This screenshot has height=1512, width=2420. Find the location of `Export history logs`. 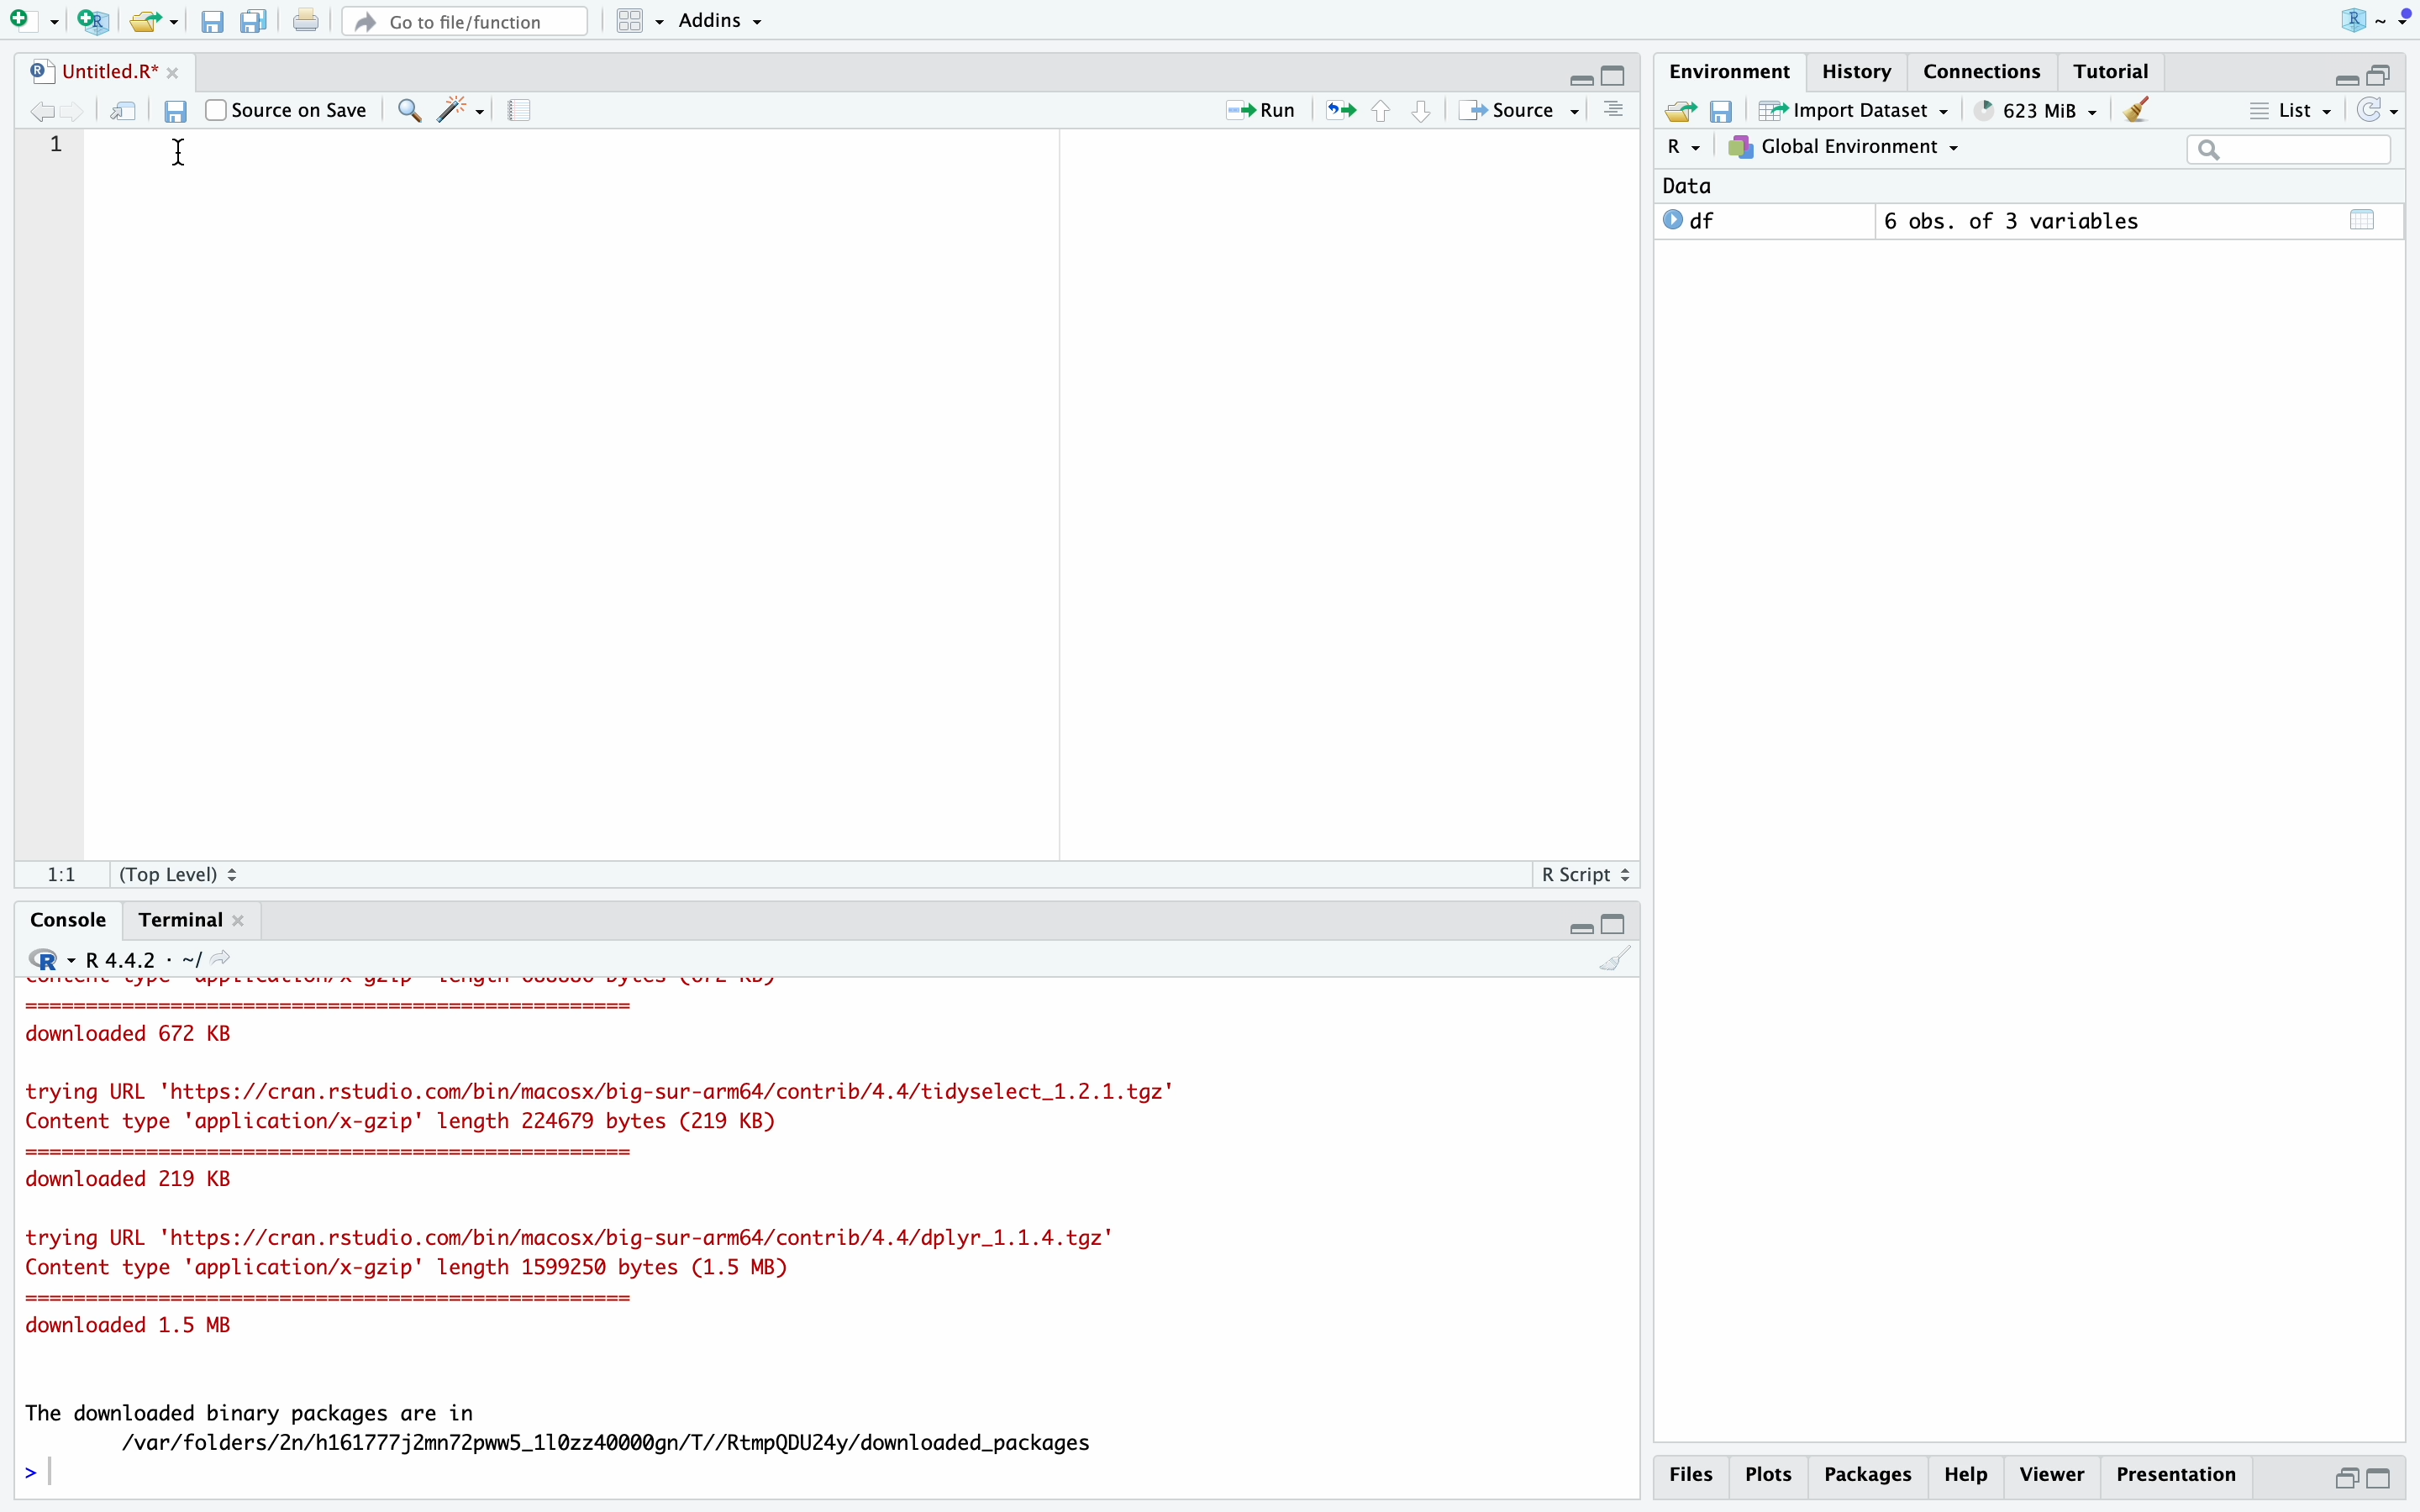

Export history logs is located at coordinates (1683, 110).